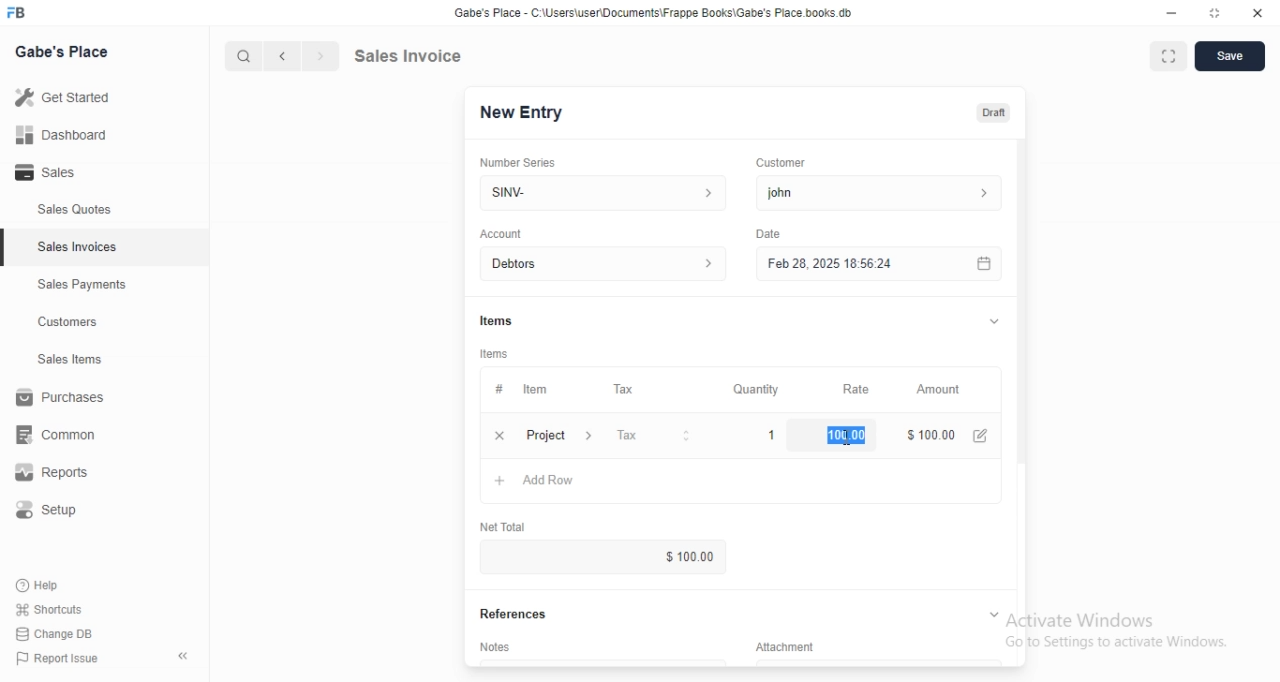 Image resolution: width=1280 pixels, height=682 pixels. Describe the element at coordinates (1163, 54) in the screenshot. I see `maximise` at that location.